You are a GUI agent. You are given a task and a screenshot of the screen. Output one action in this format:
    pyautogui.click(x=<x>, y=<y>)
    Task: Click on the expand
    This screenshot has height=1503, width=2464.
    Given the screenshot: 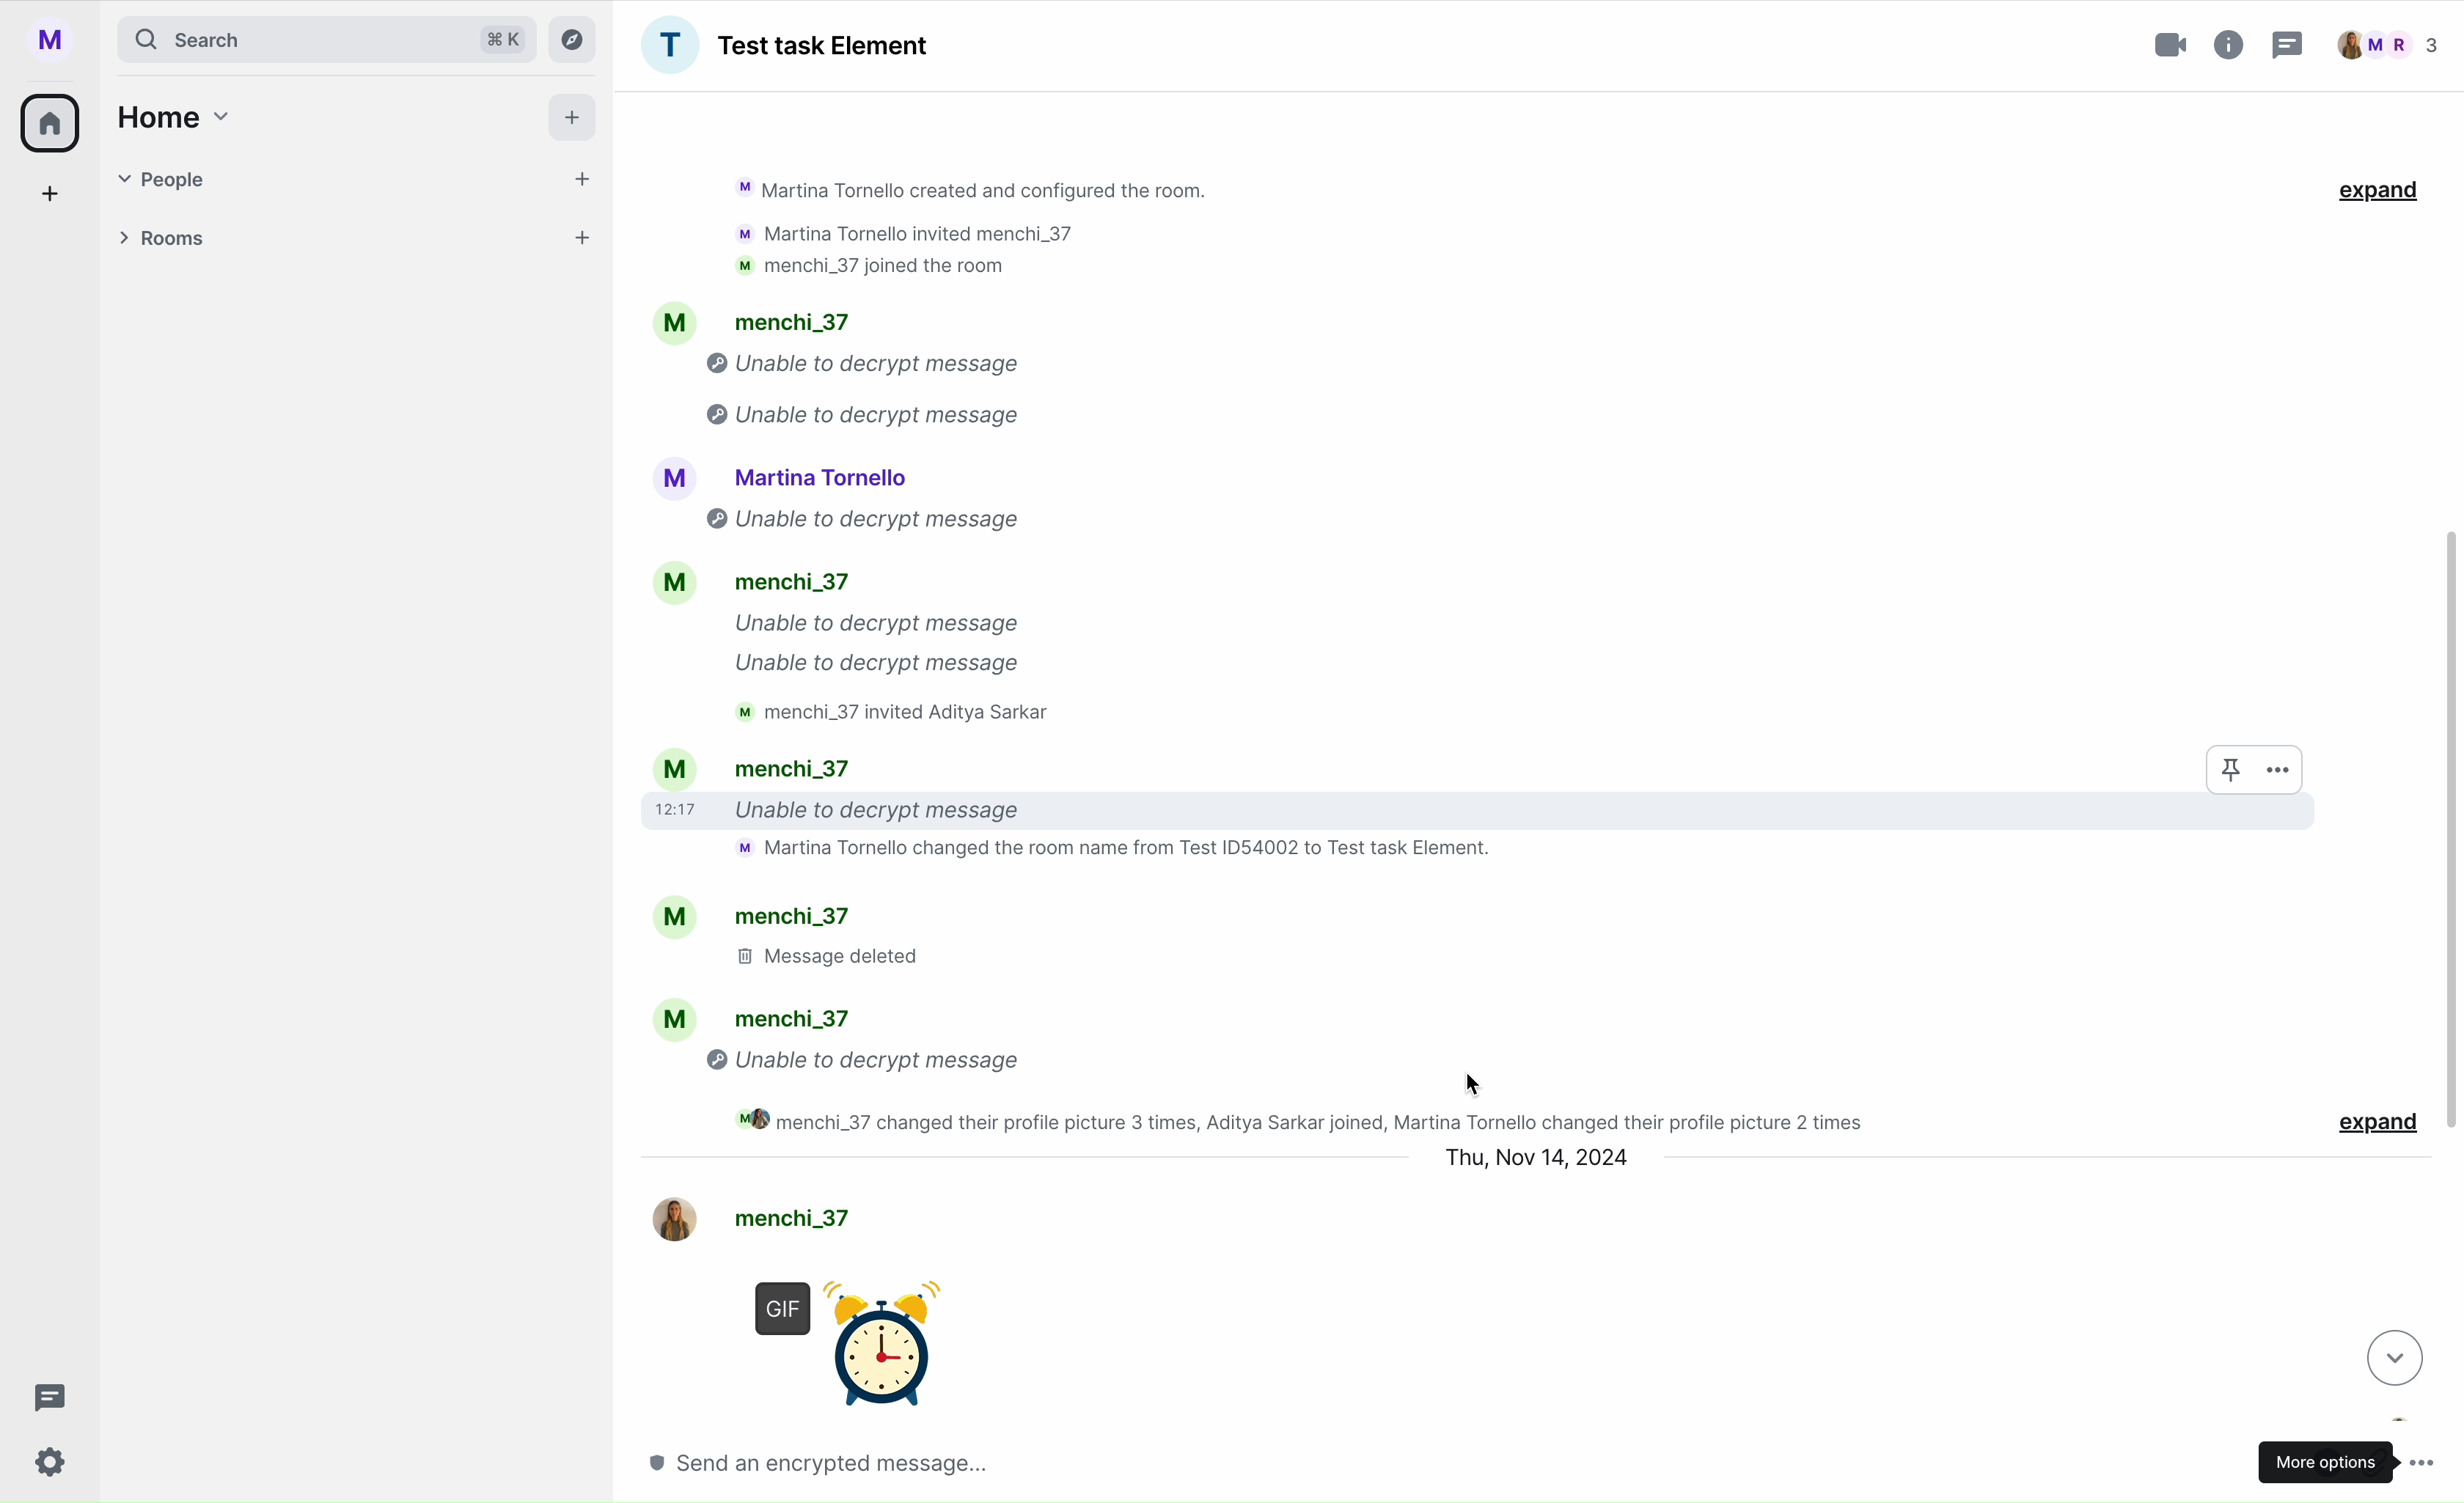 What is the action you would take?
    pyautogui.click(x=2375, y=1124)
    